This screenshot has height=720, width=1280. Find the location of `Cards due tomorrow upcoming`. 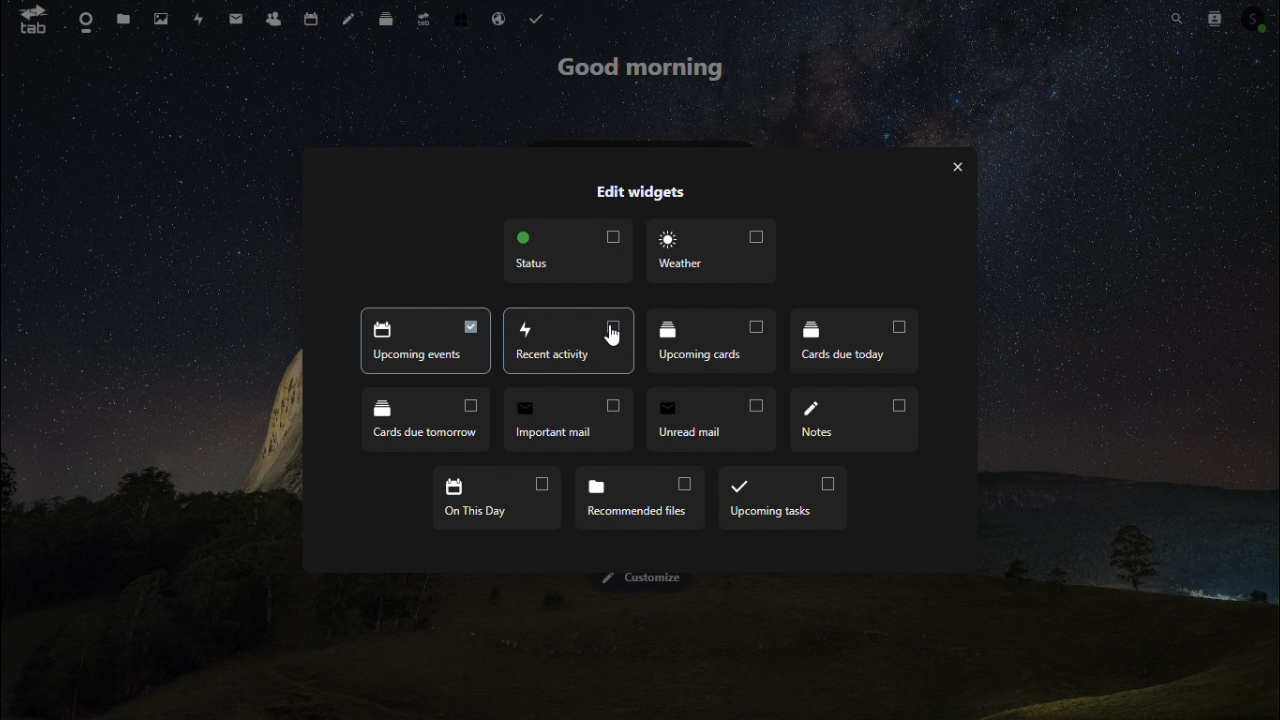

Cards due tomorrow upcoming is located at coordinates (427, 419).